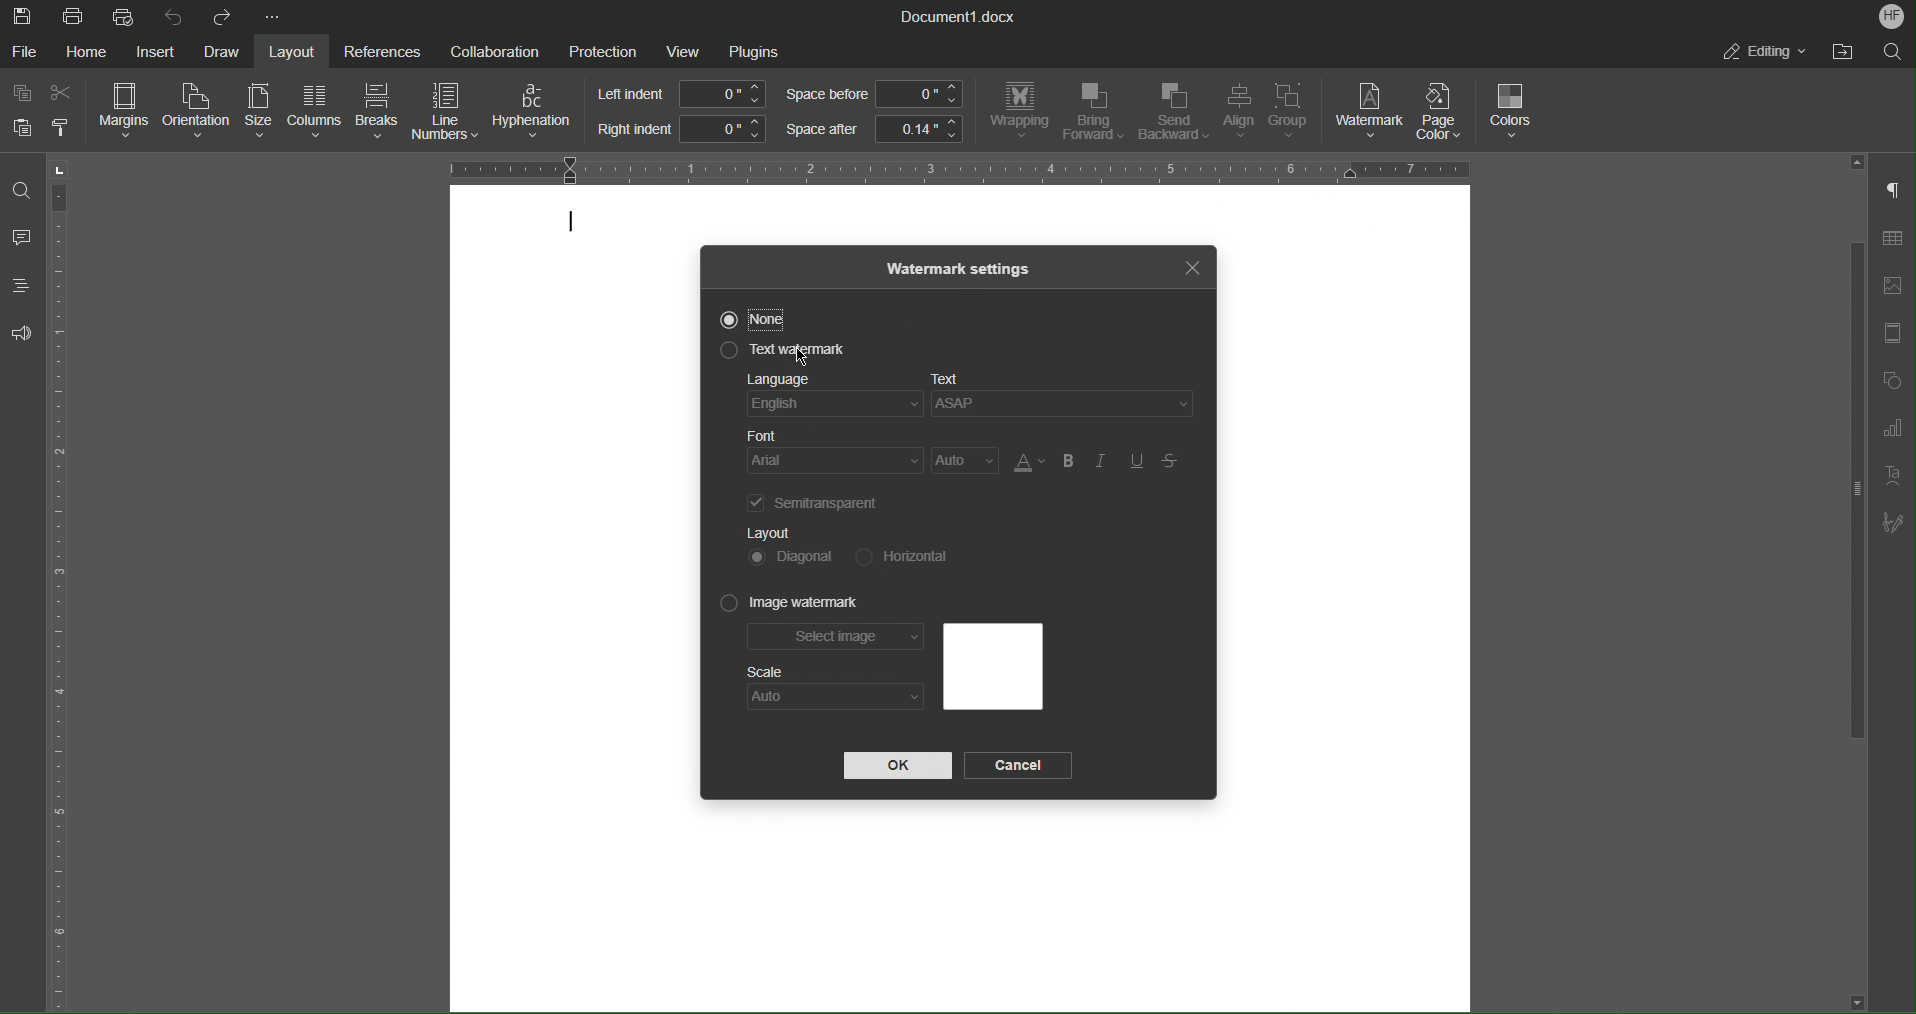  Describe the element at coordinates (378, 113) in the screenshot. I see `Breaks` at that location.